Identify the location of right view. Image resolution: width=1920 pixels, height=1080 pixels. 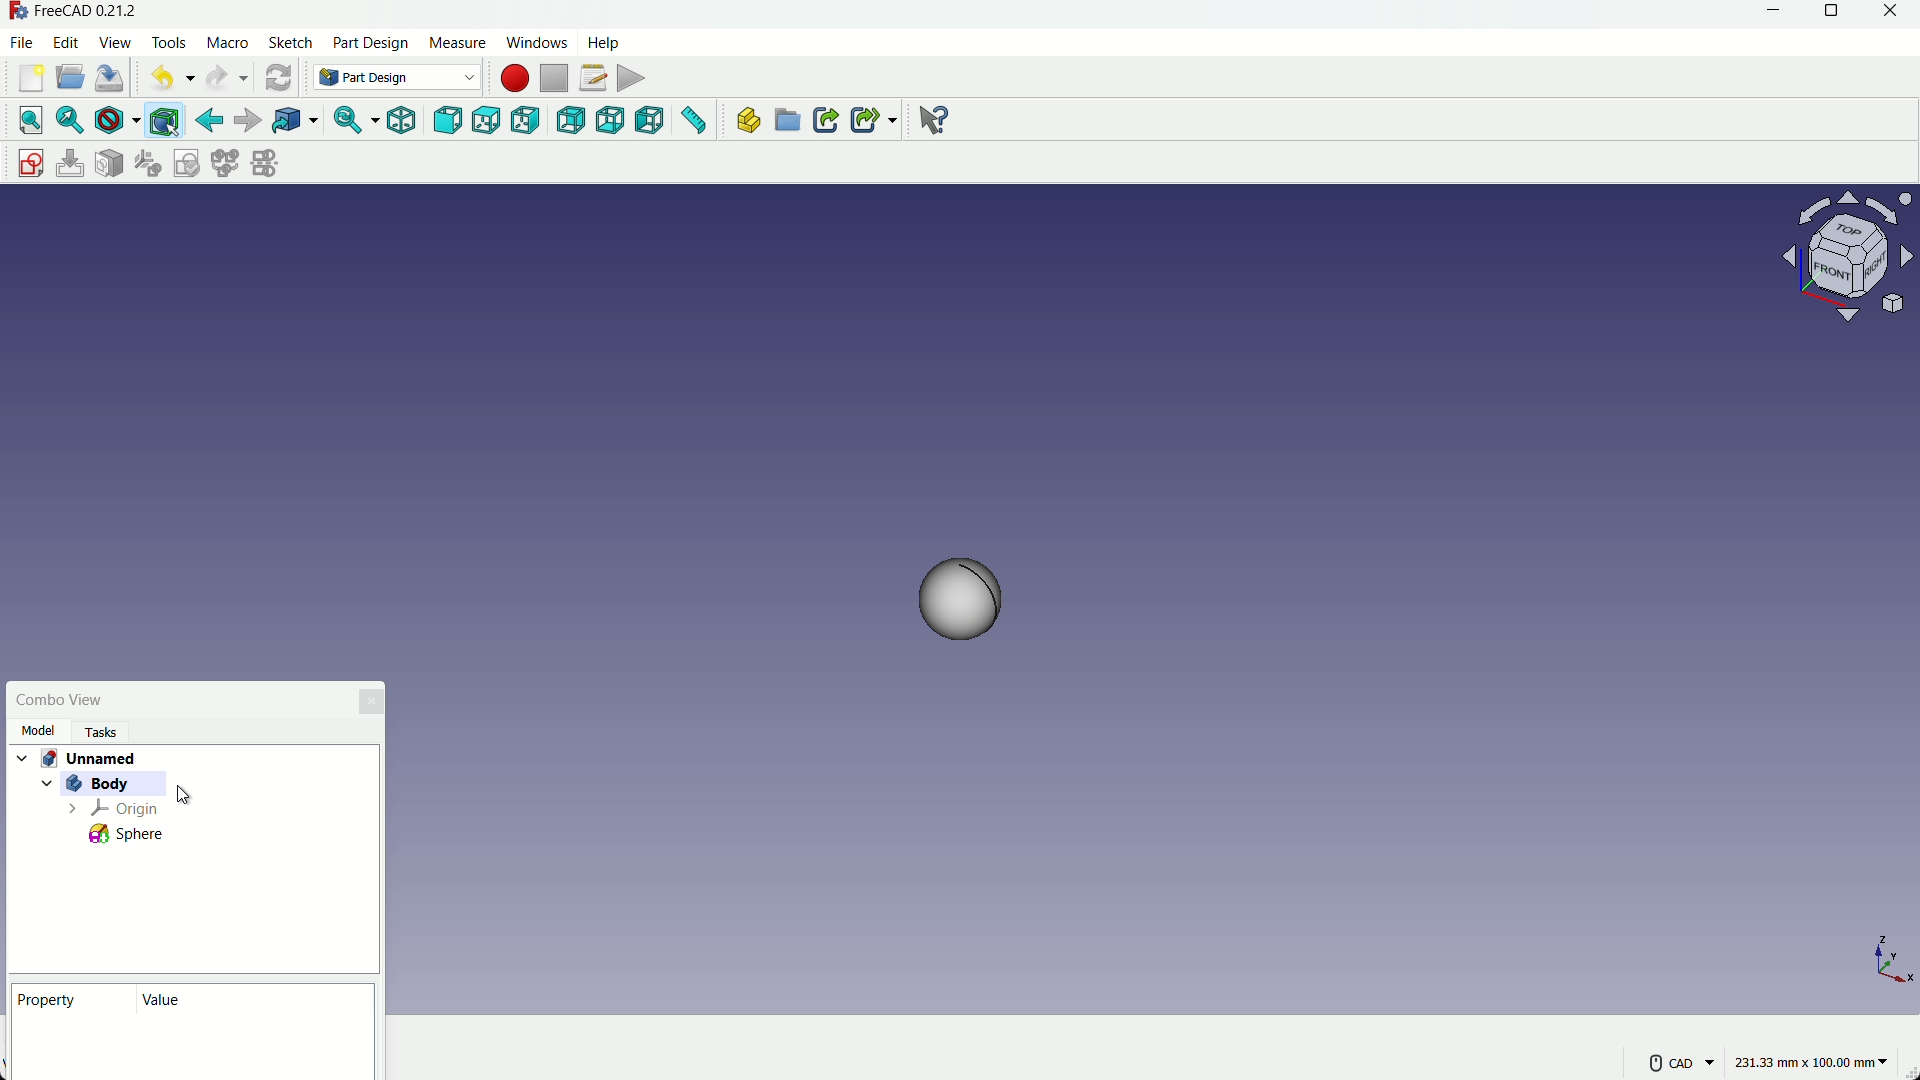
(527, 120).